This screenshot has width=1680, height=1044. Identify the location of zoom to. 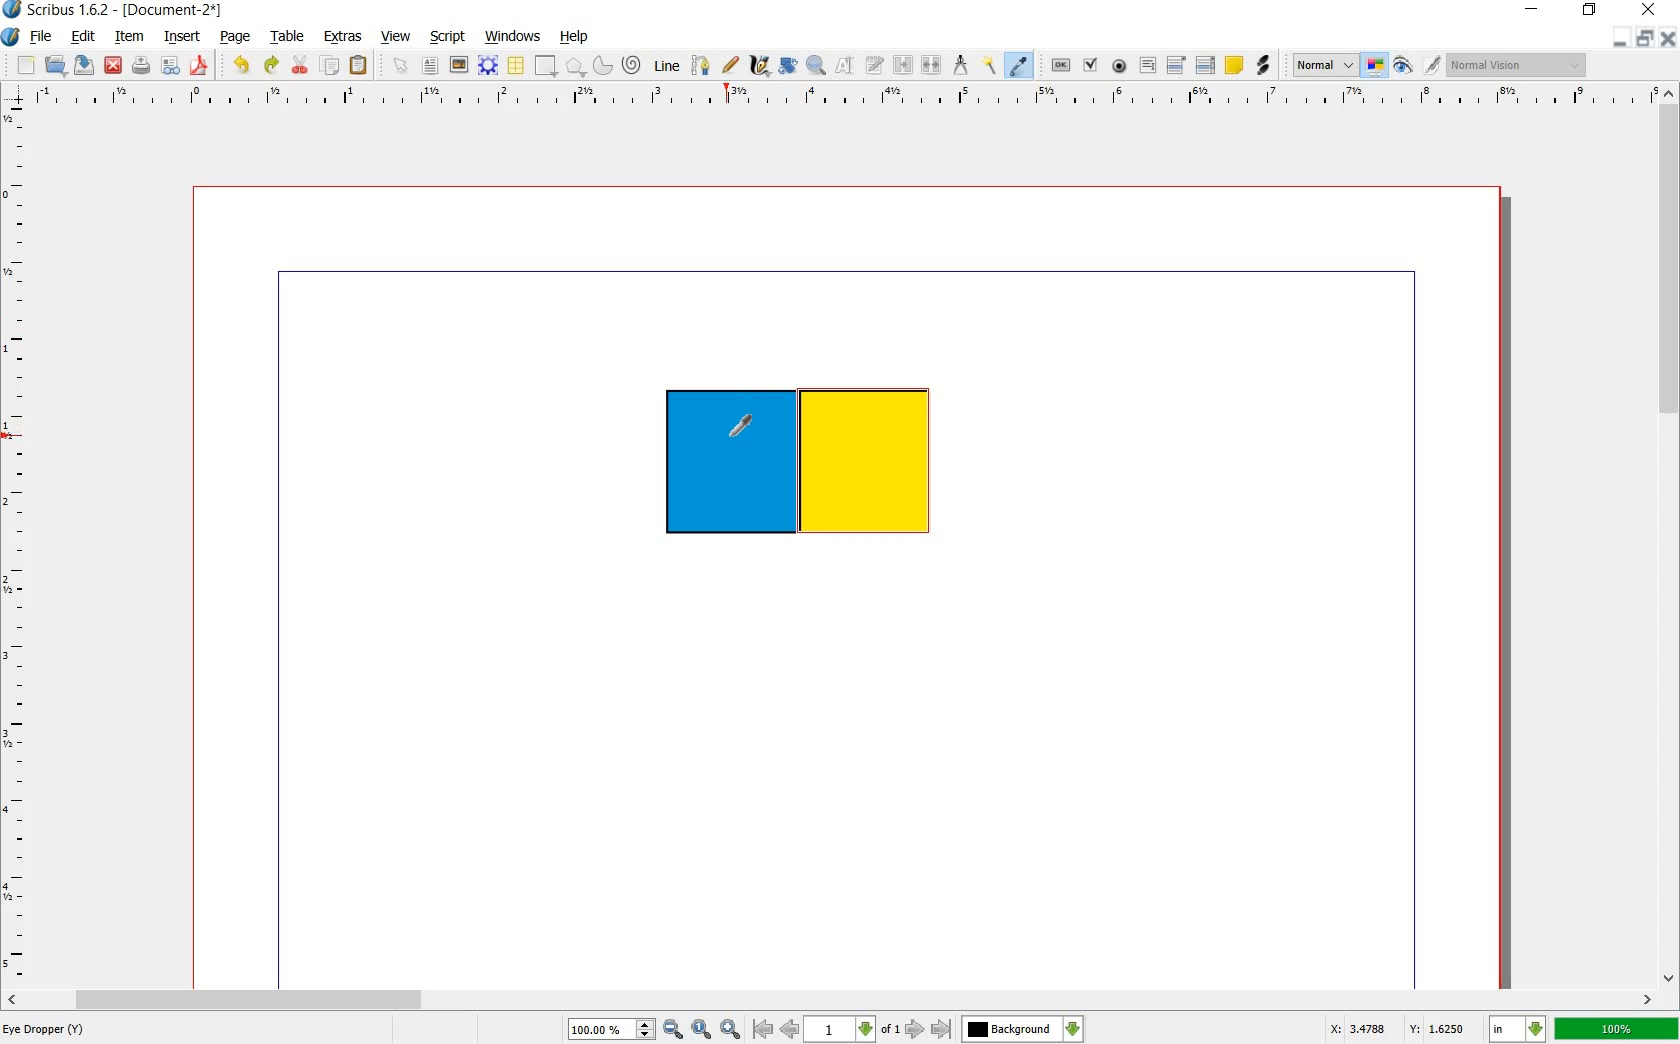
(702, 1027).